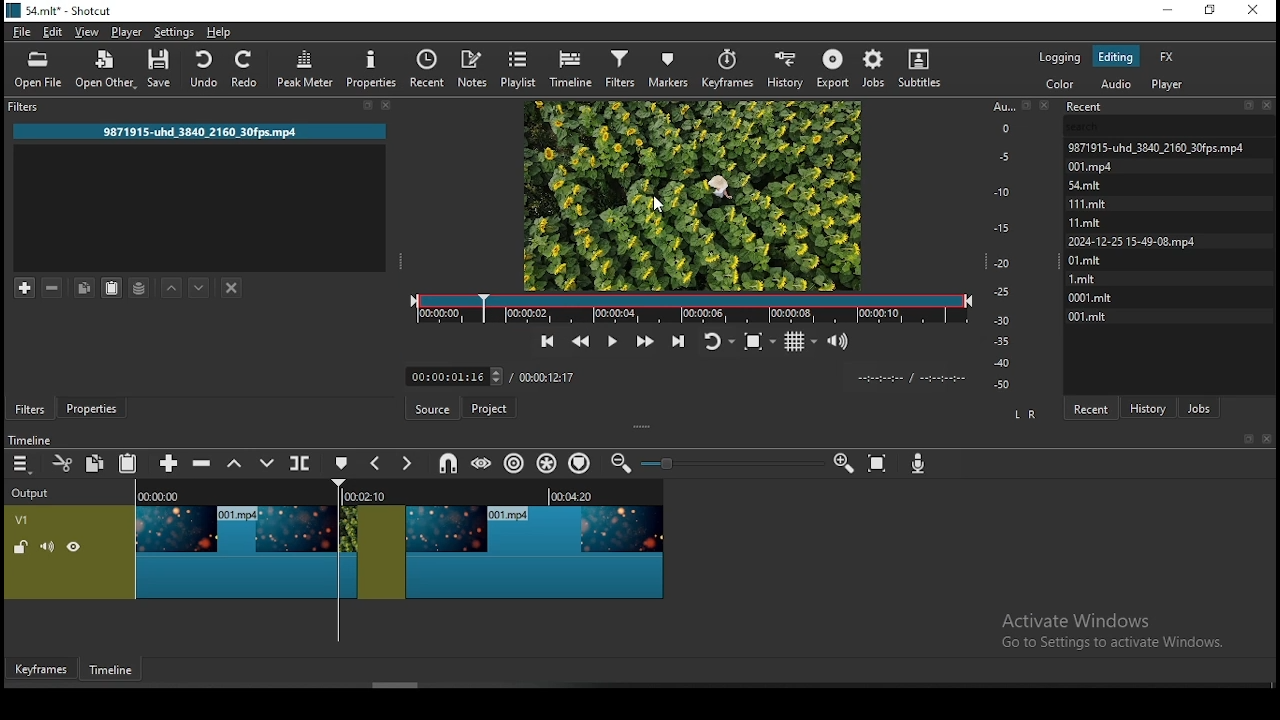 Image resolution: width=1280 pixels, height=720 pixels. Describe the element at coordinates (918, 462) in the screenshot. I see `record audio` at that location.